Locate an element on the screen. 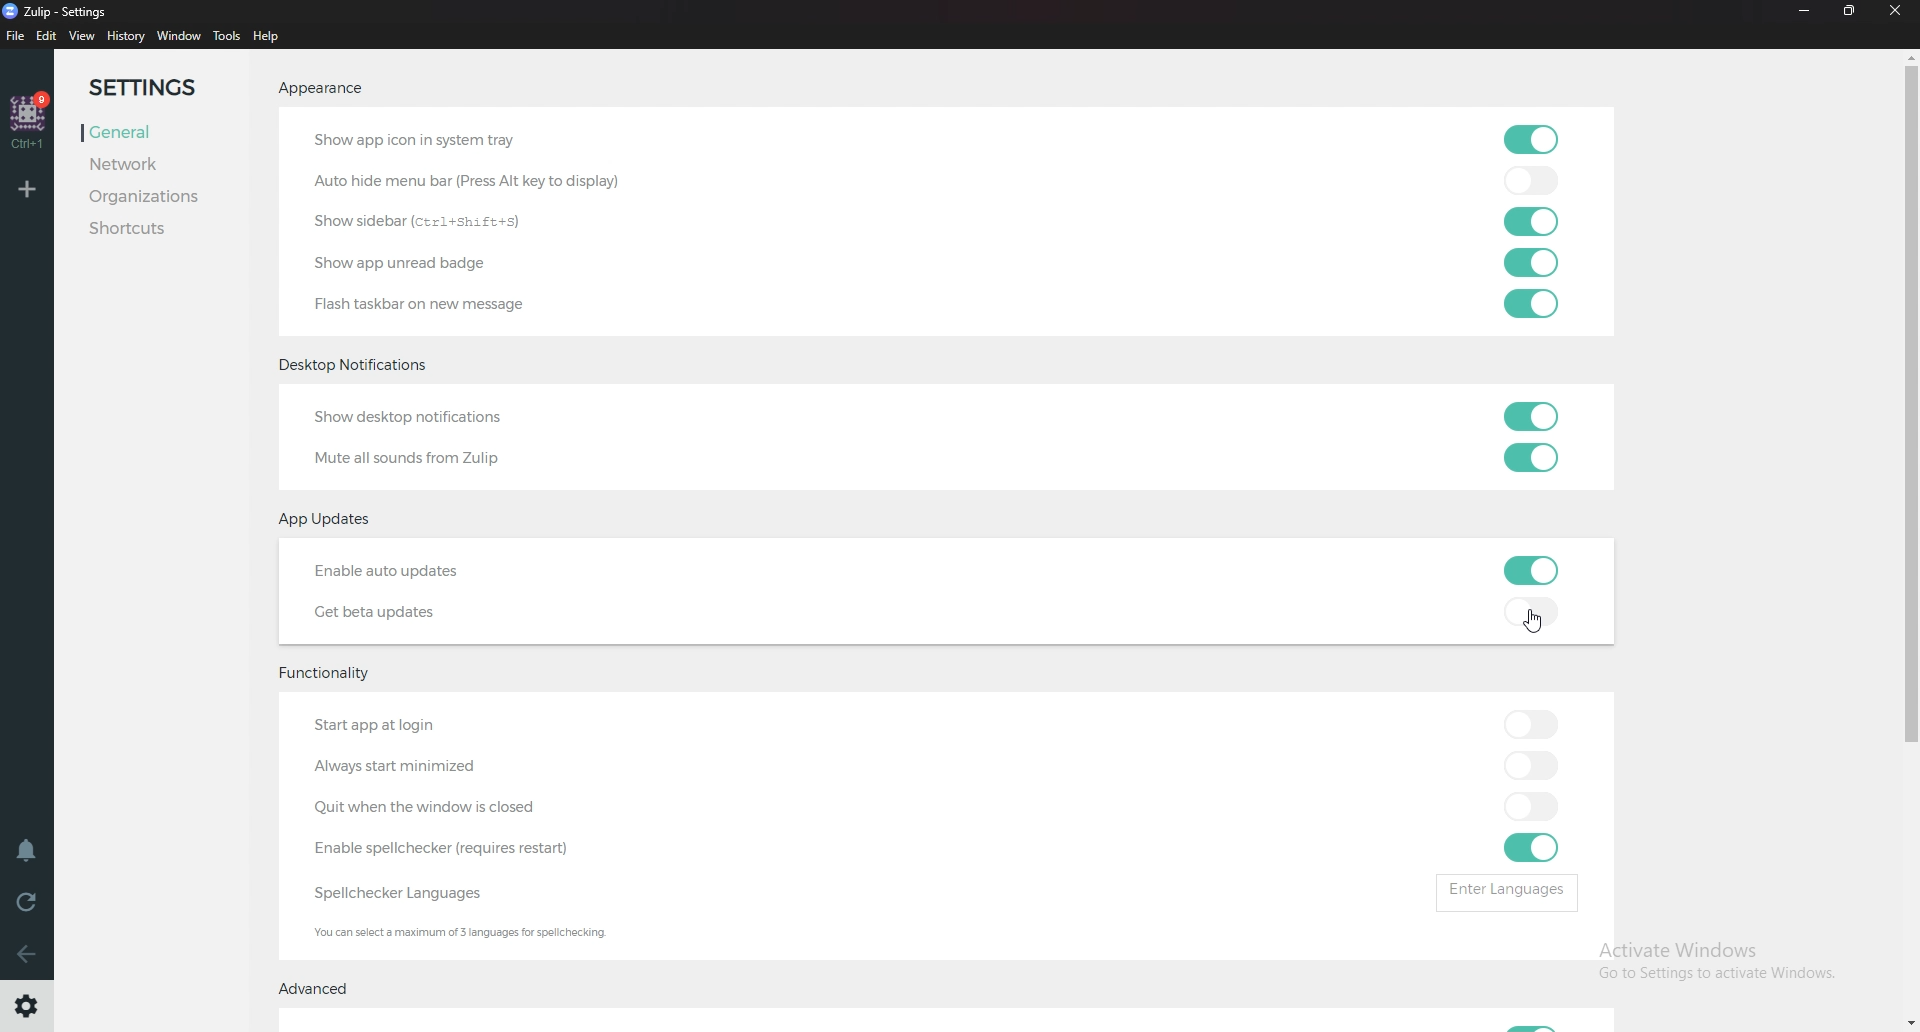 Image resolution: width=1920 pixels, height=1032 pixels. Shortcuts is located at coordinates (167, 228).